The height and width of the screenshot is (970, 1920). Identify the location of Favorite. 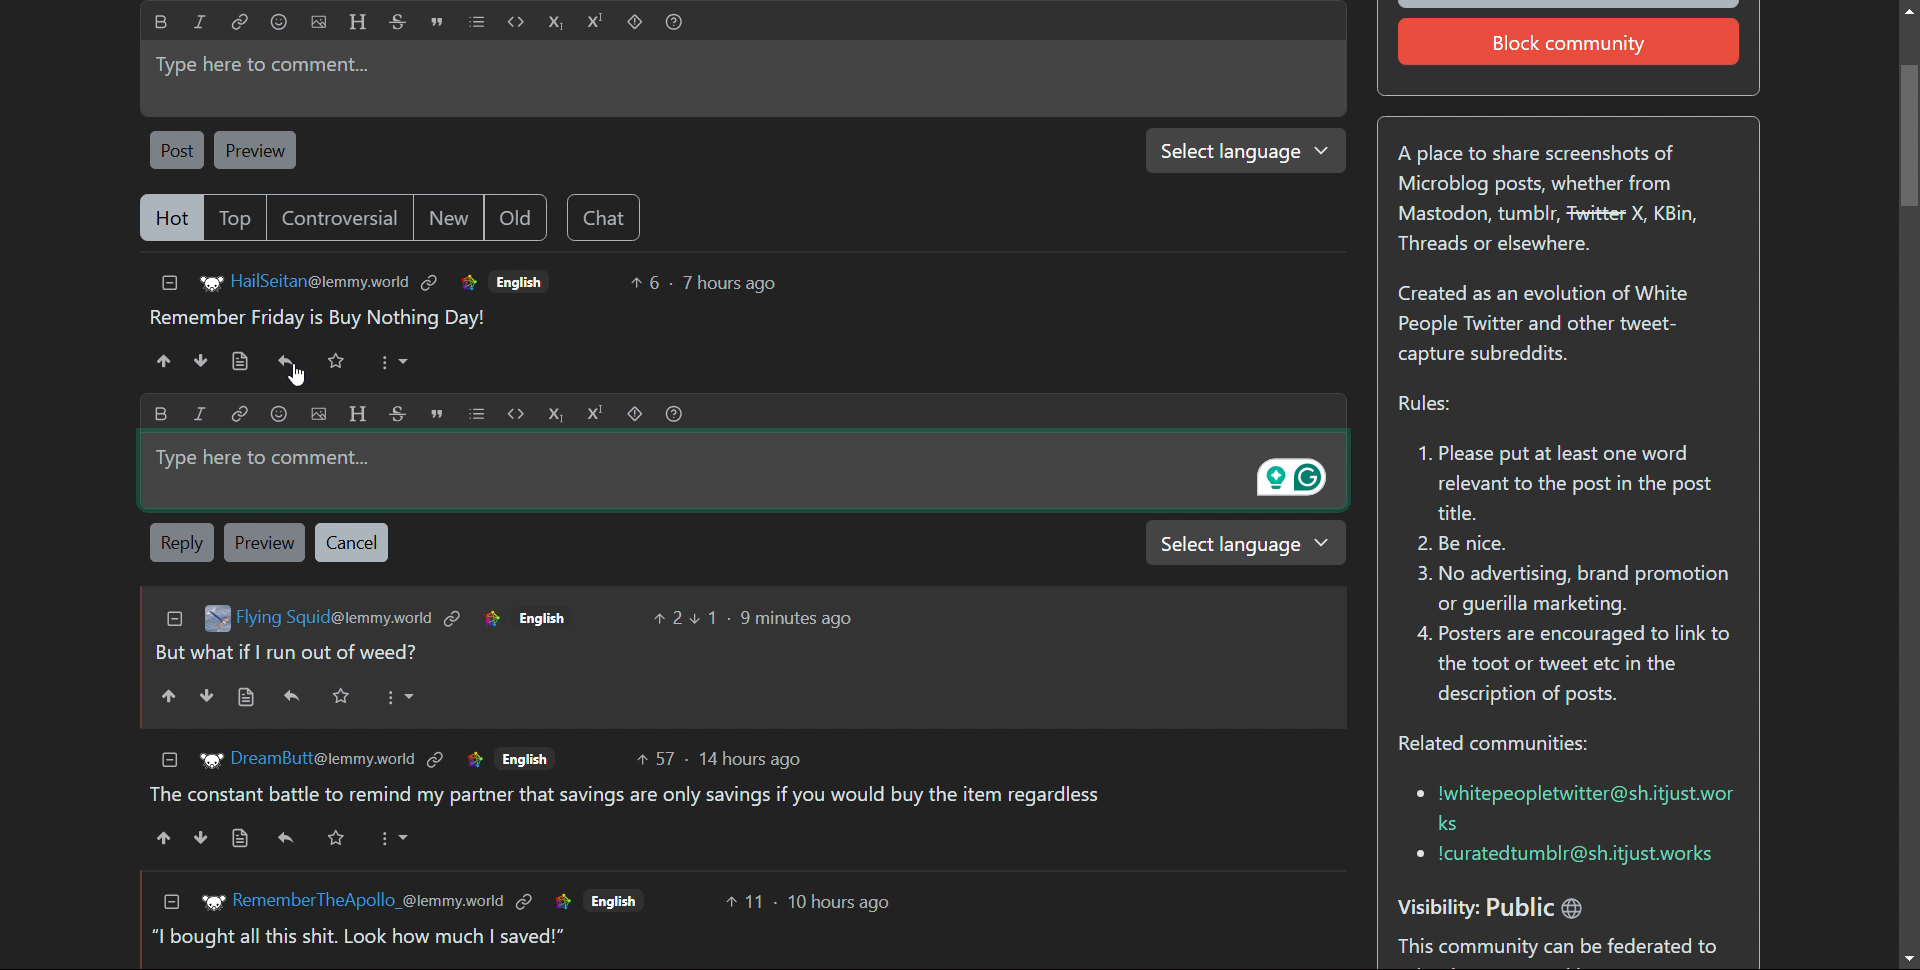
(346, 698).